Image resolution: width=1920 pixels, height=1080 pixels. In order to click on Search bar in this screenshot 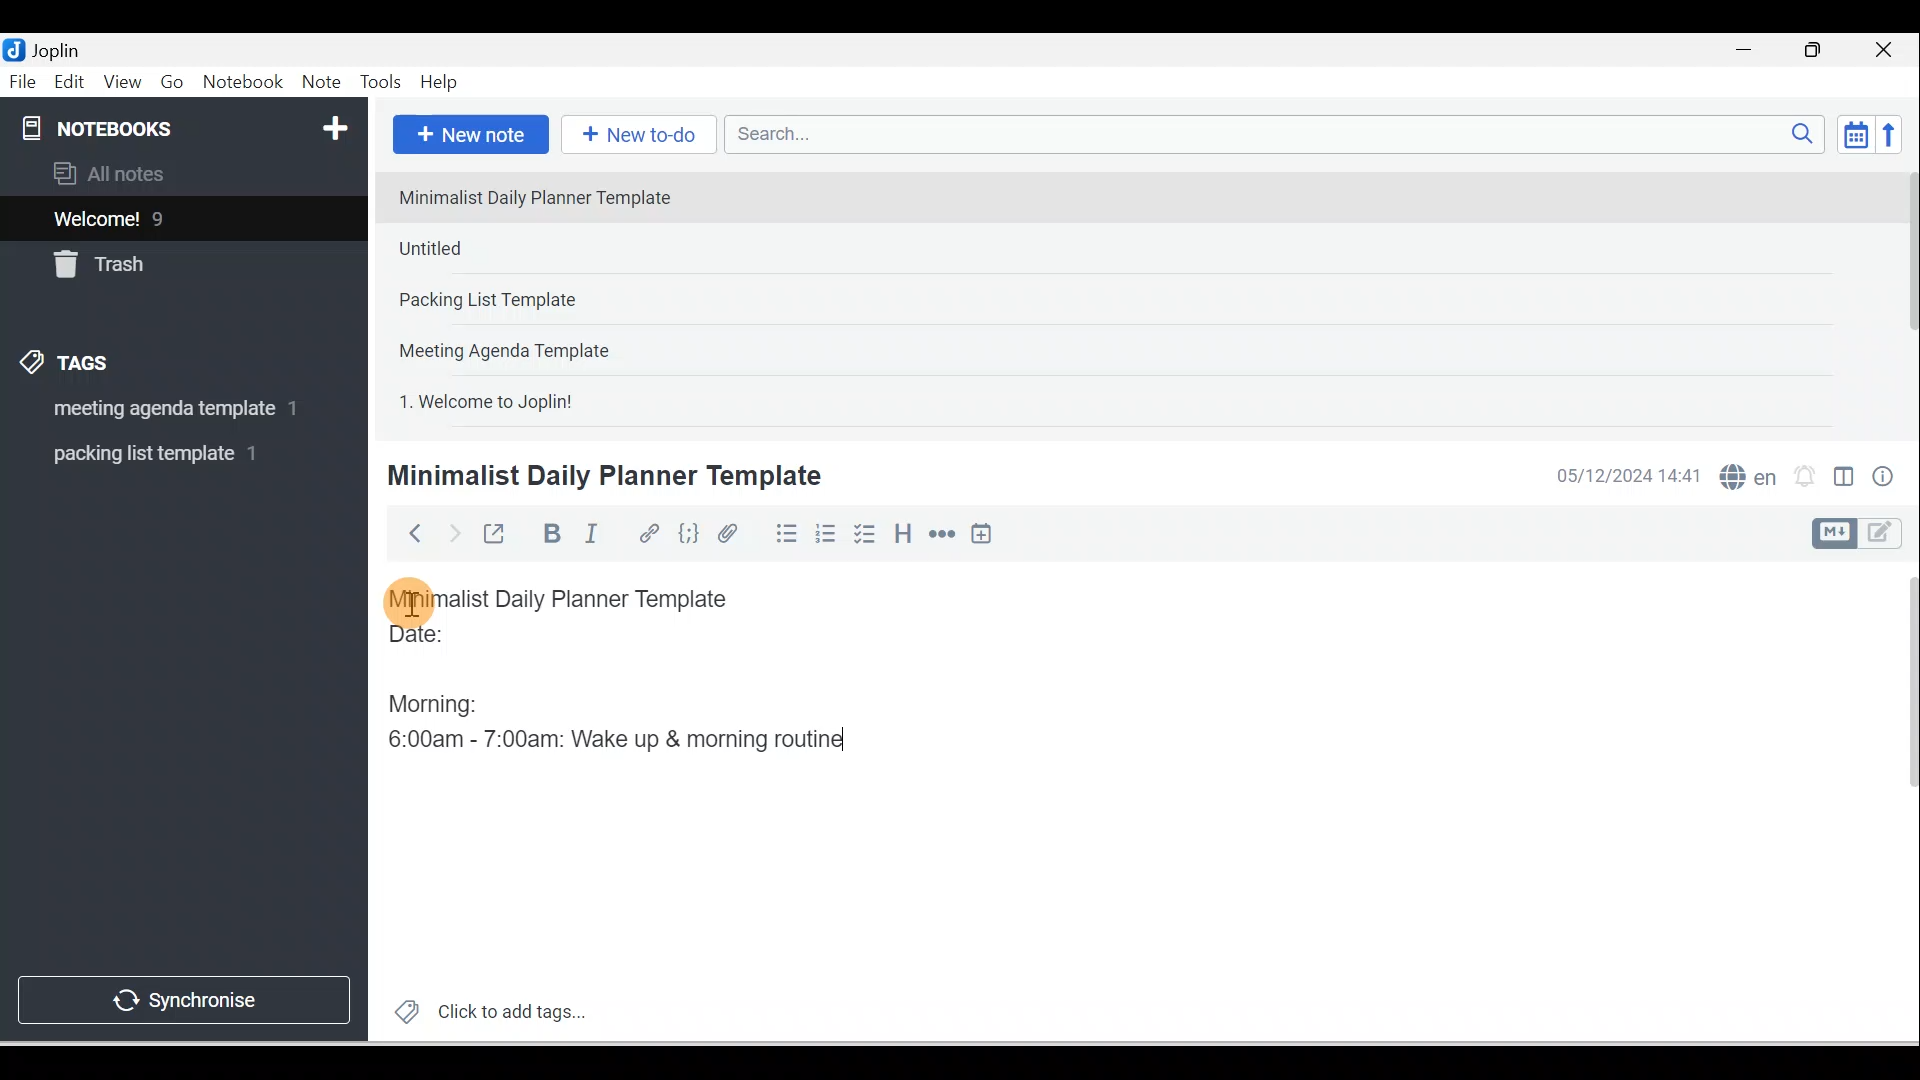, I will do `click(1281, 134)`.